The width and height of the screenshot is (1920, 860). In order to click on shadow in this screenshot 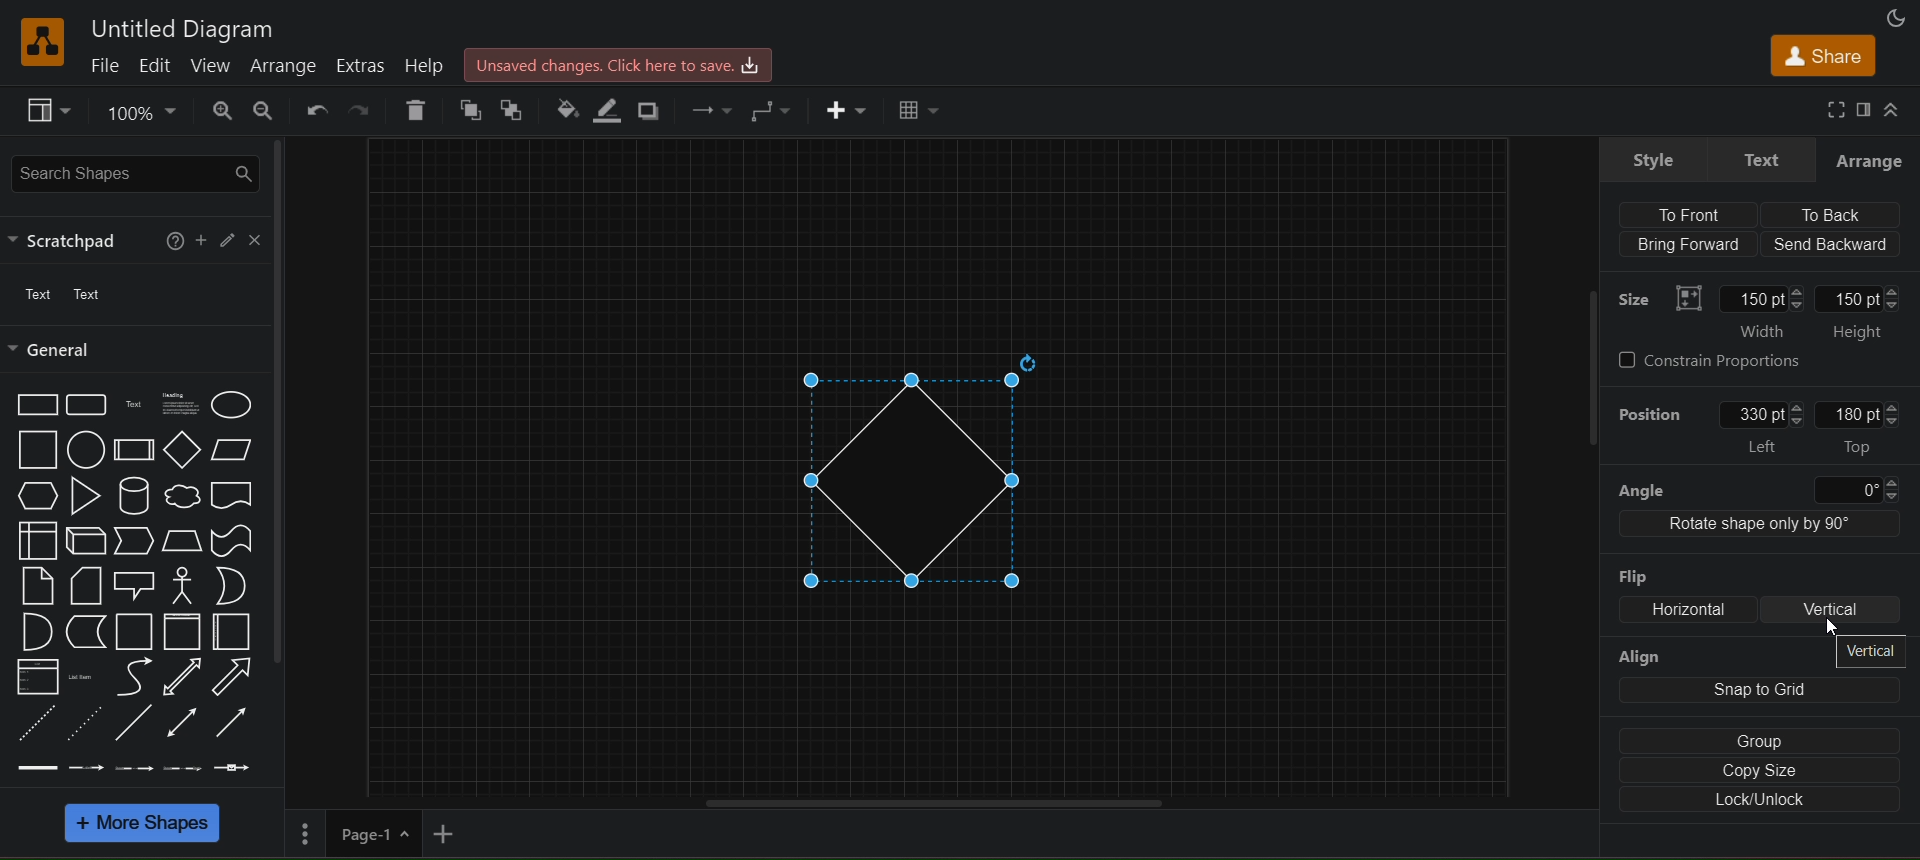, I will do `click(651, 110)`.